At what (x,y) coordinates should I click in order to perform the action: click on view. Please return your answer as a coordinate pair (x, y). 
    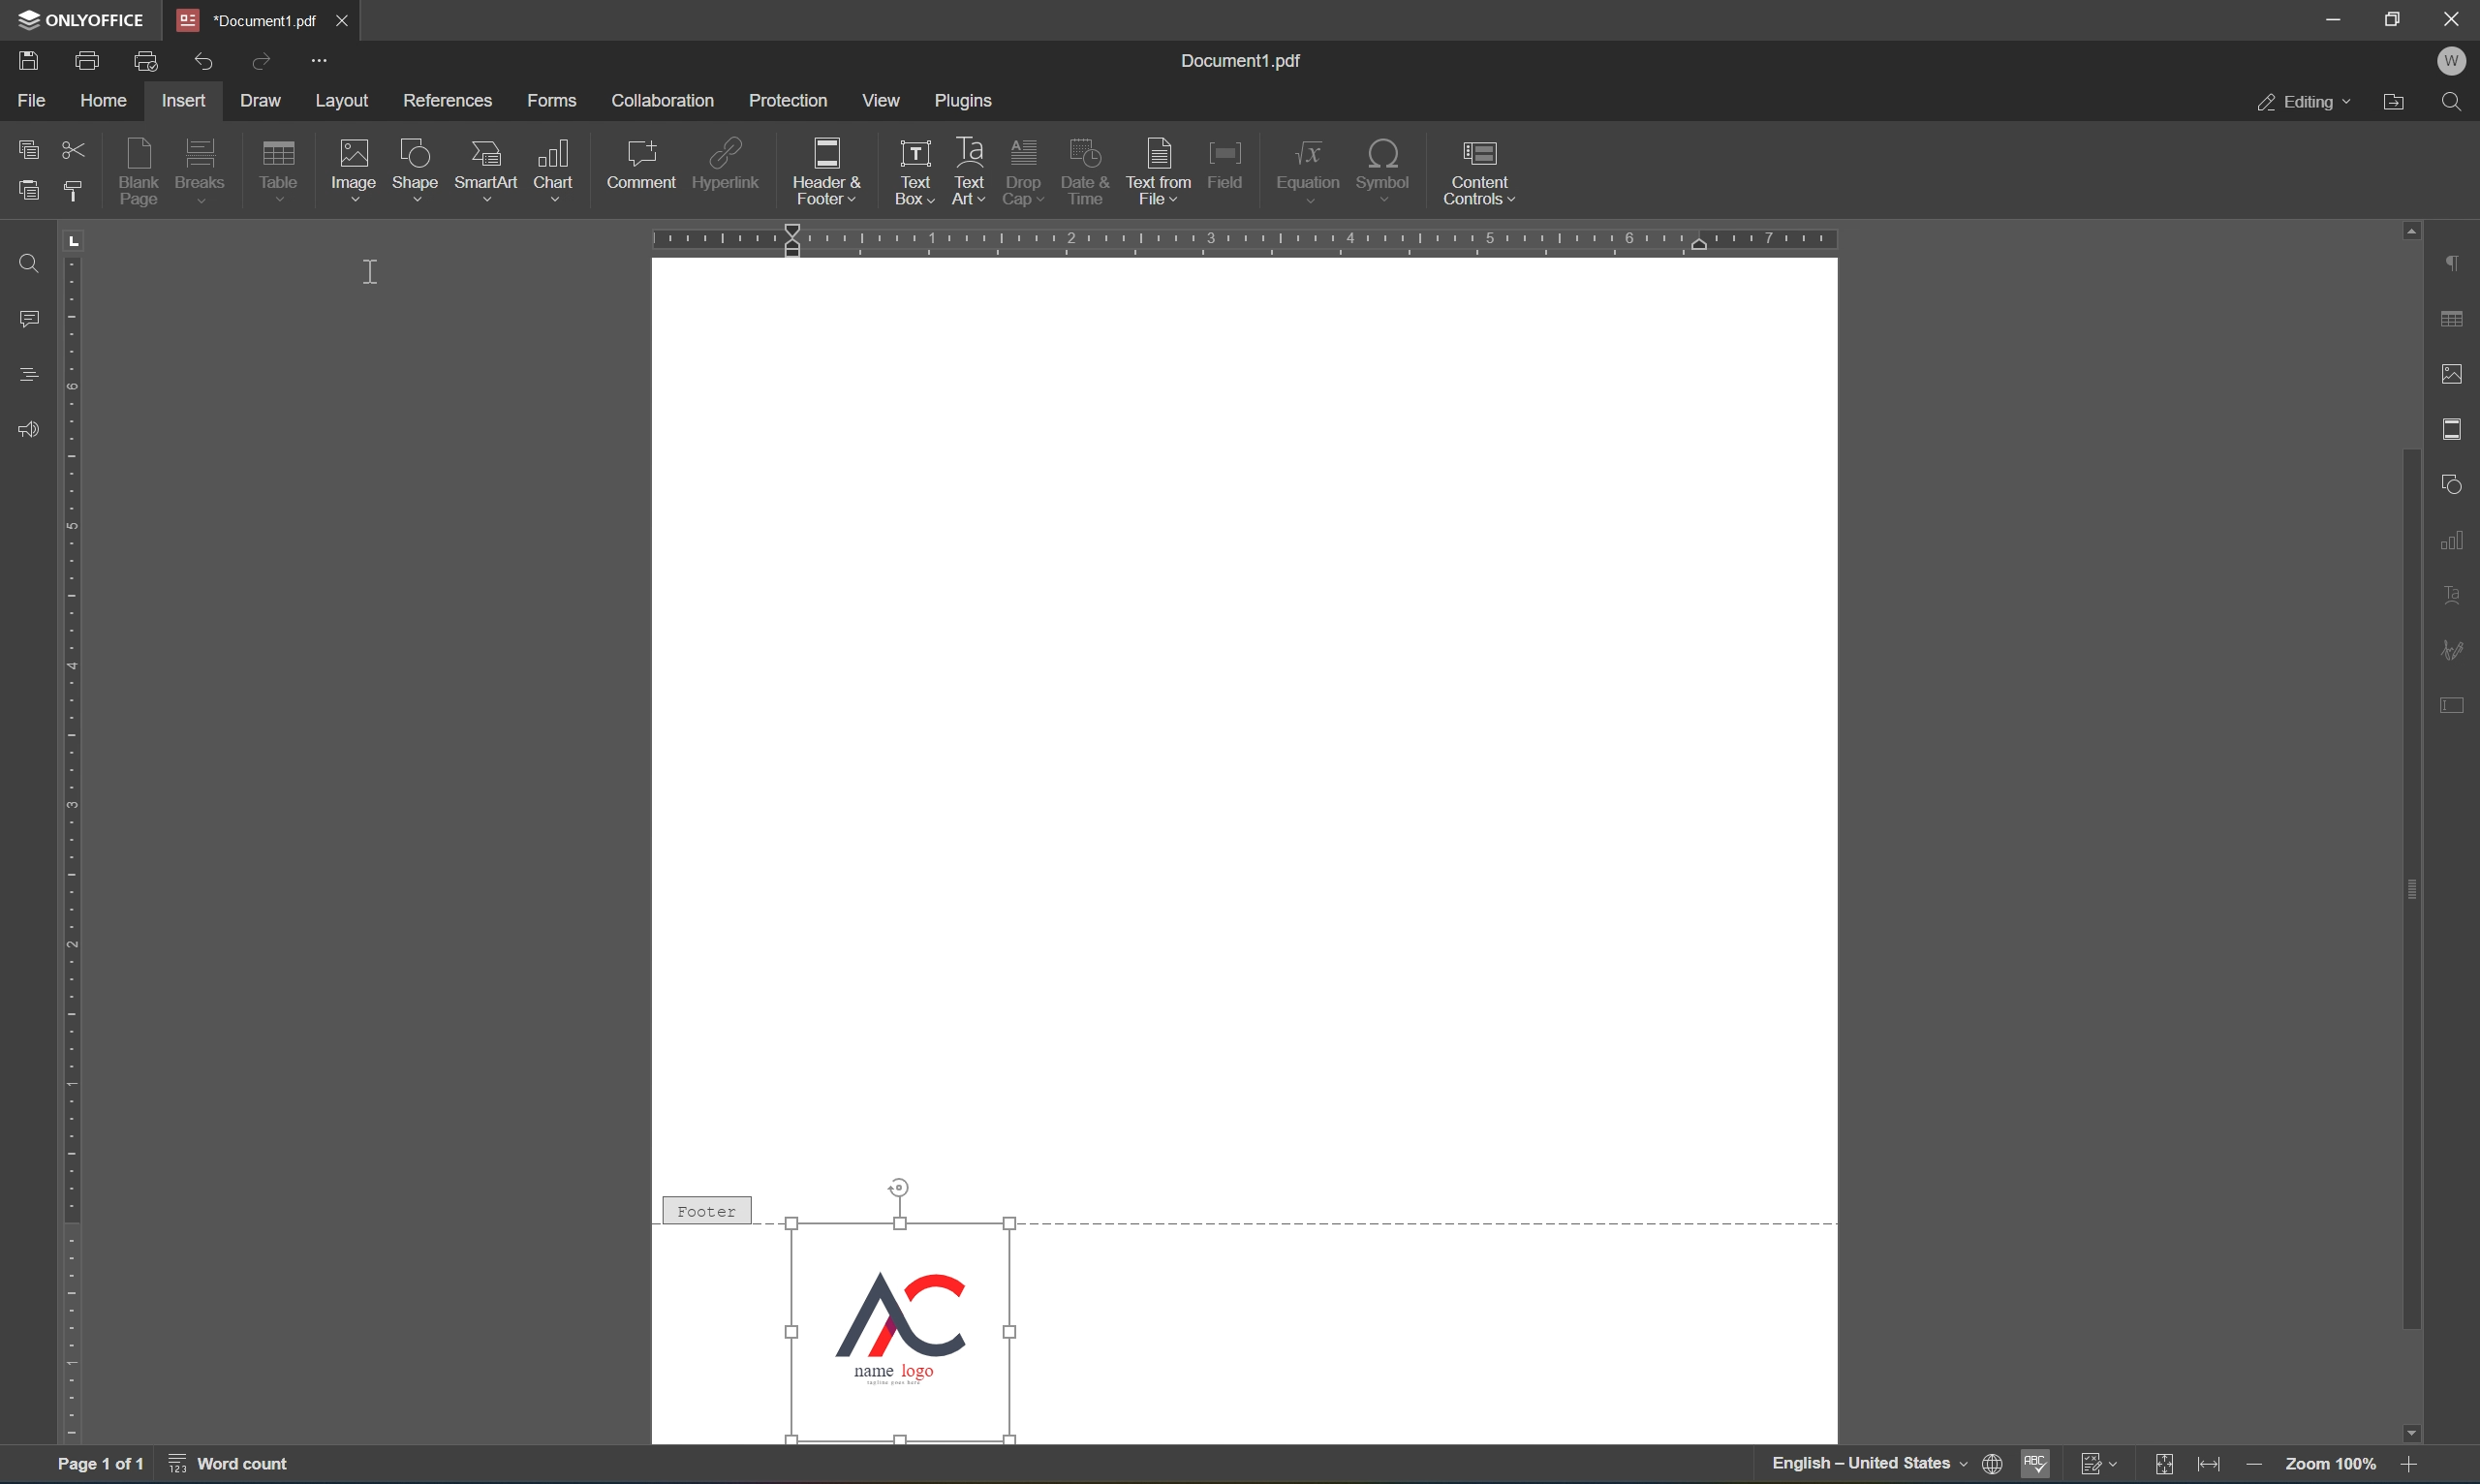
    Looking at the image, I should click on (877, 101).